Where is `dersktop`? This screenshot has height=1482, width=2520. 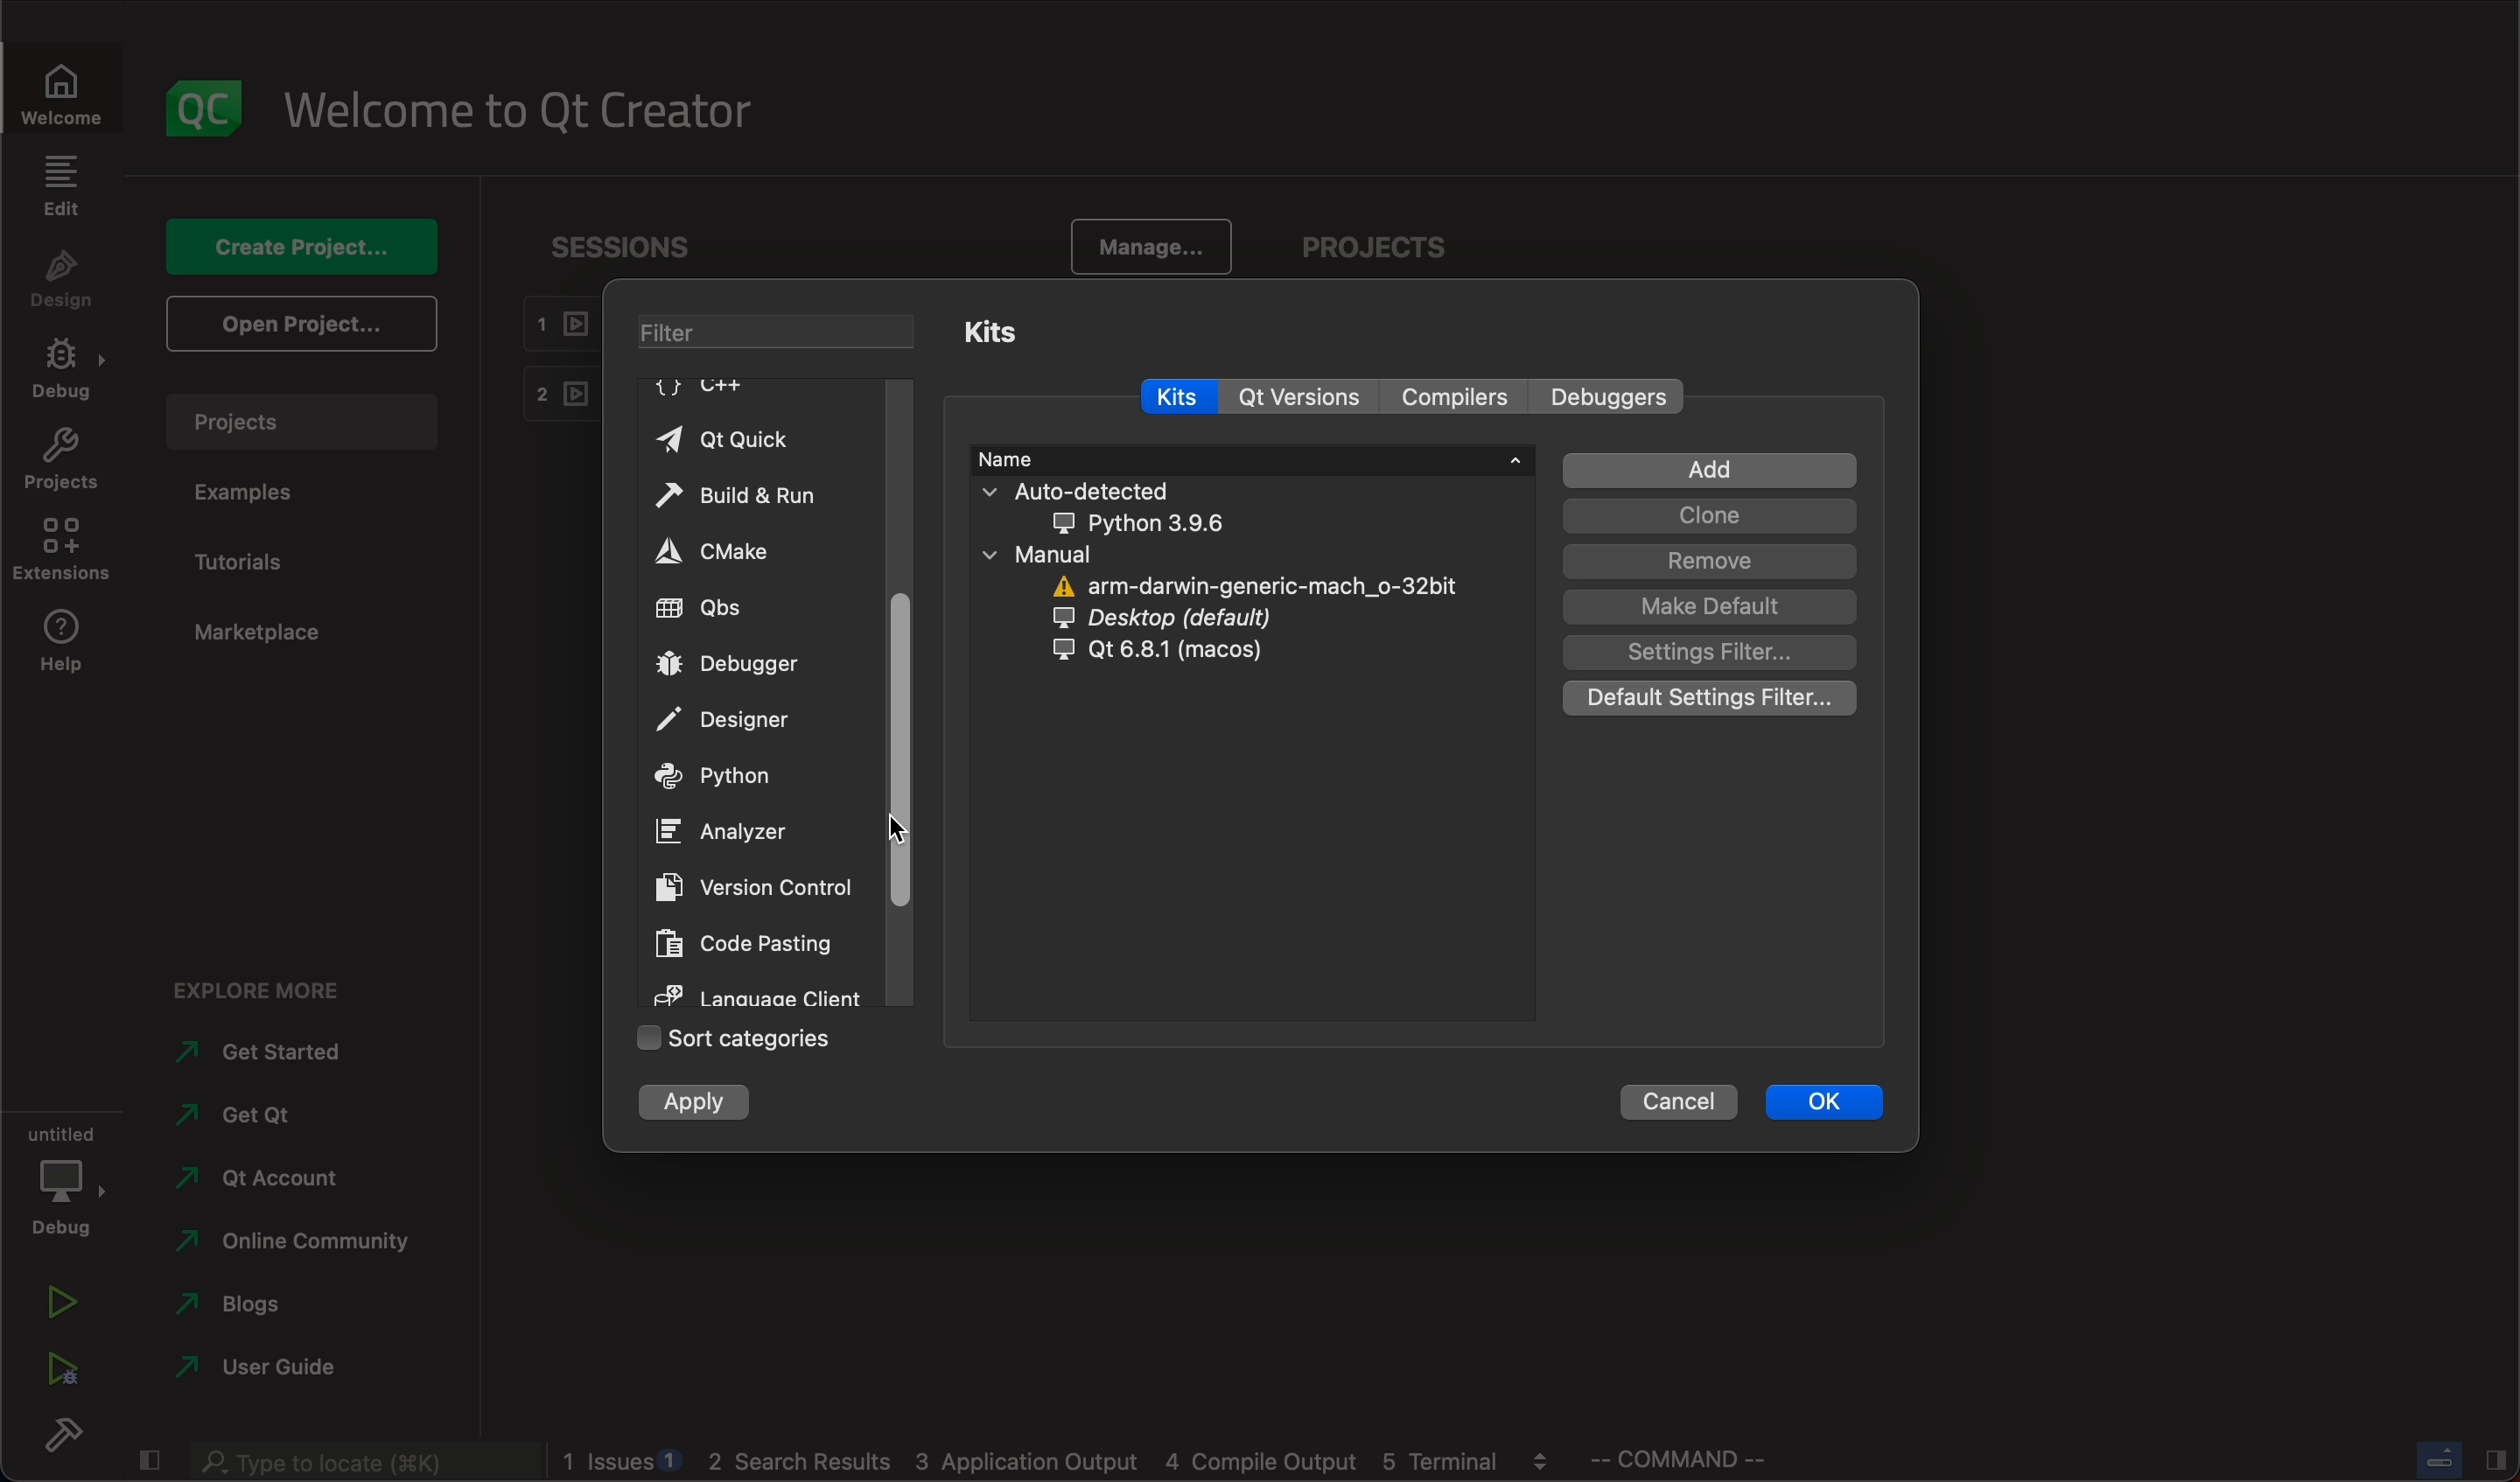
dersktop is located at coordinates (1187, 619).